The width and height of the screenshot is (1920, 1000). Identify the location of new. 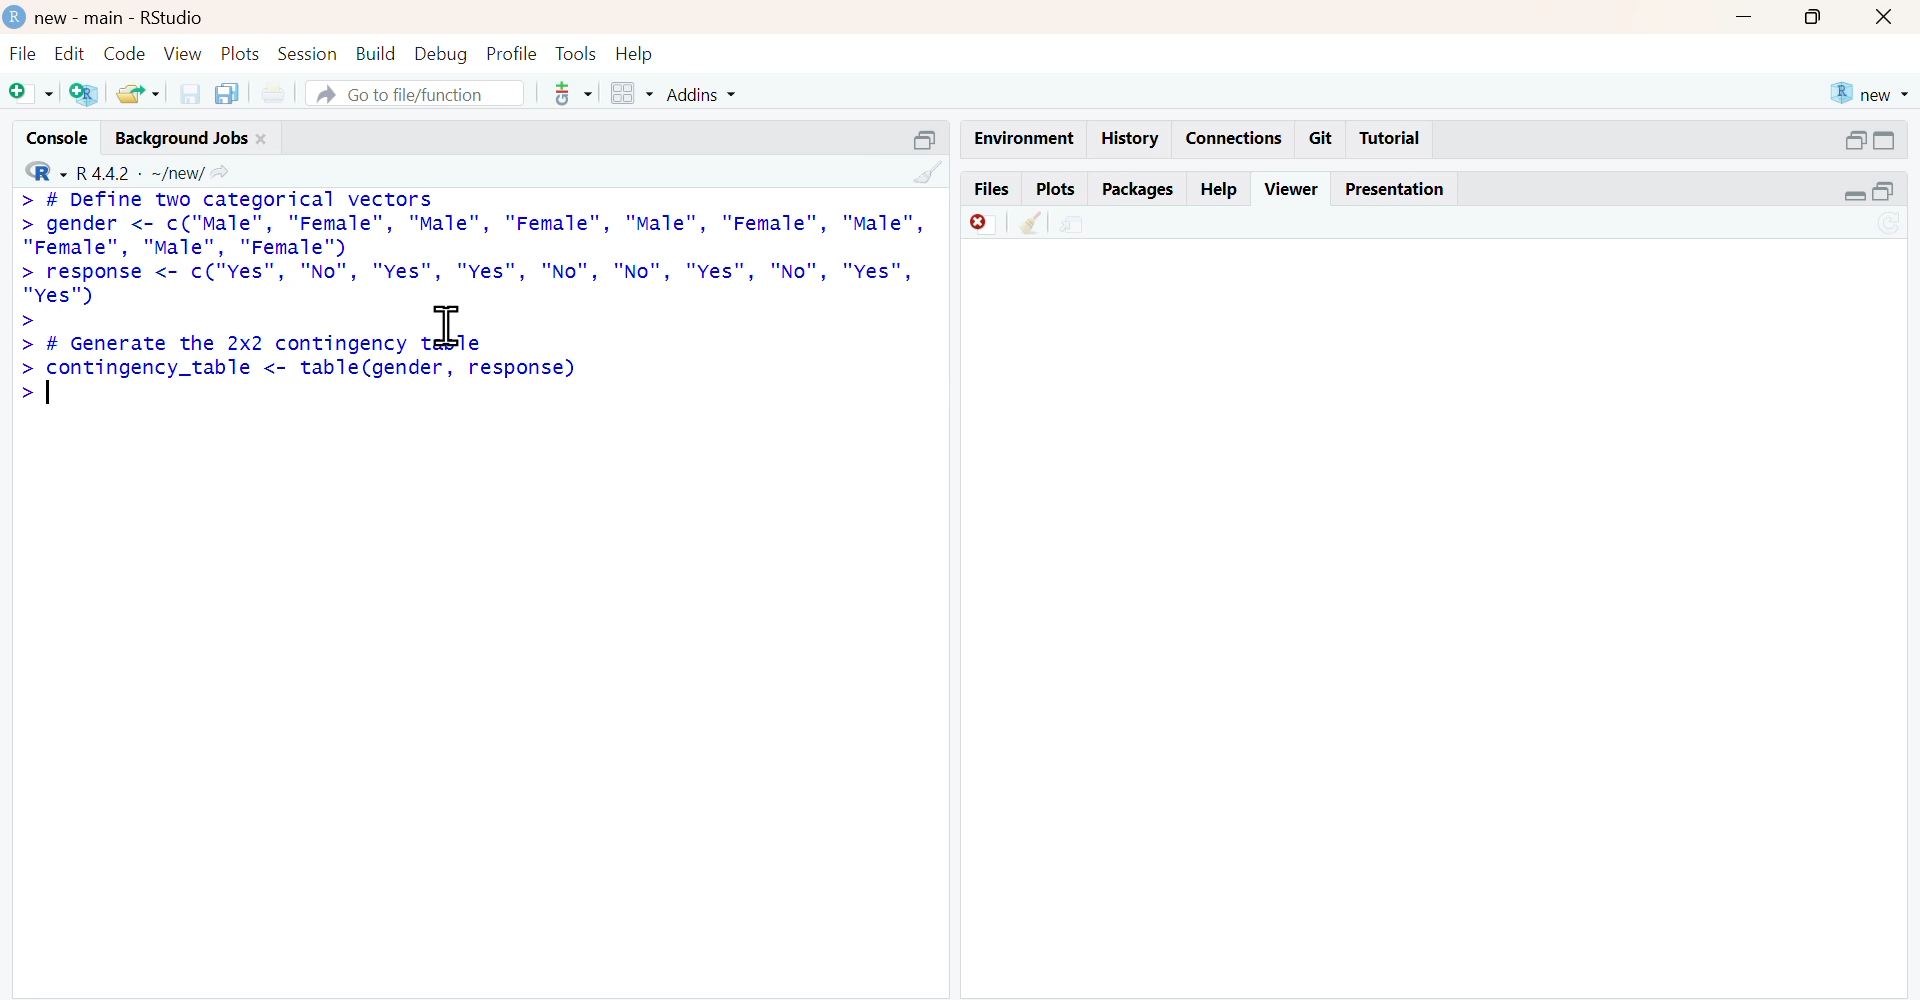
(1872, 94).